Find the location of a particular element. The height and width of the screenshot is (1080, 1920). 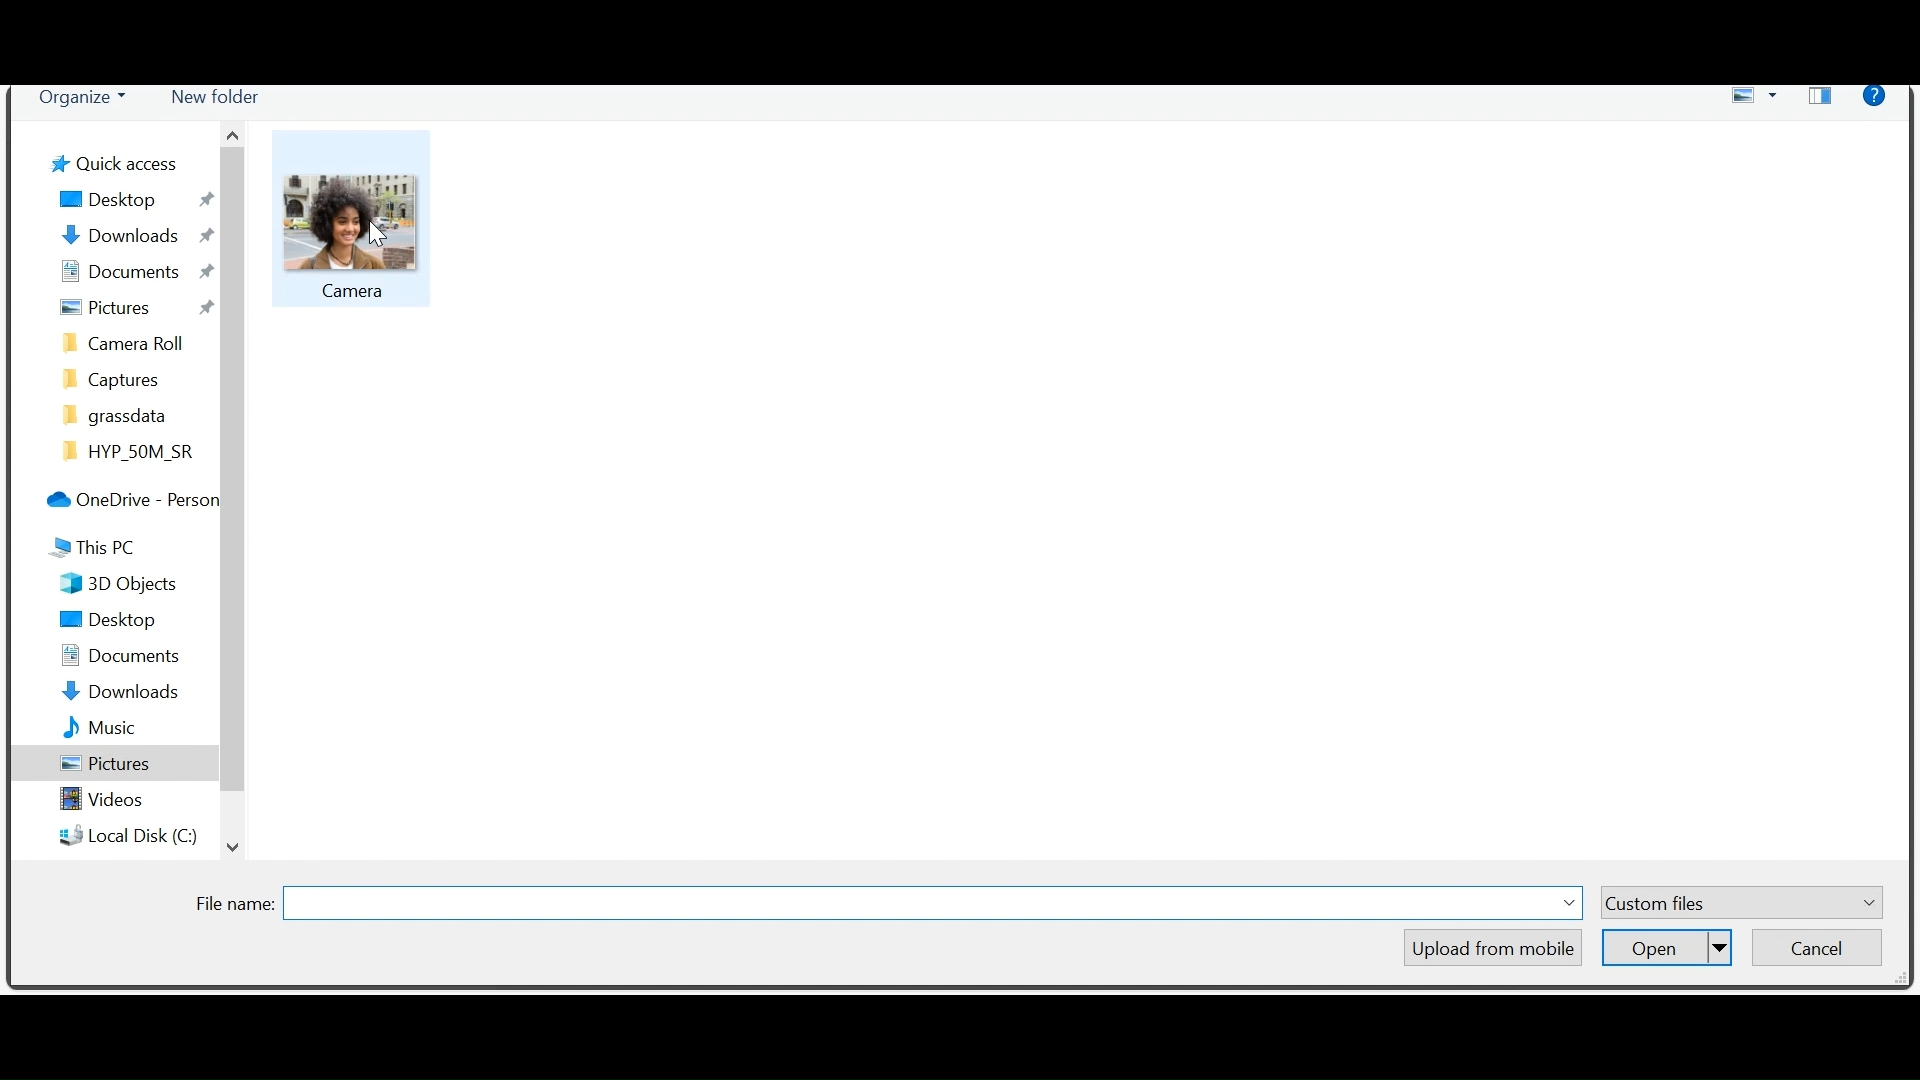

Music is located at coordinates (106, 727).